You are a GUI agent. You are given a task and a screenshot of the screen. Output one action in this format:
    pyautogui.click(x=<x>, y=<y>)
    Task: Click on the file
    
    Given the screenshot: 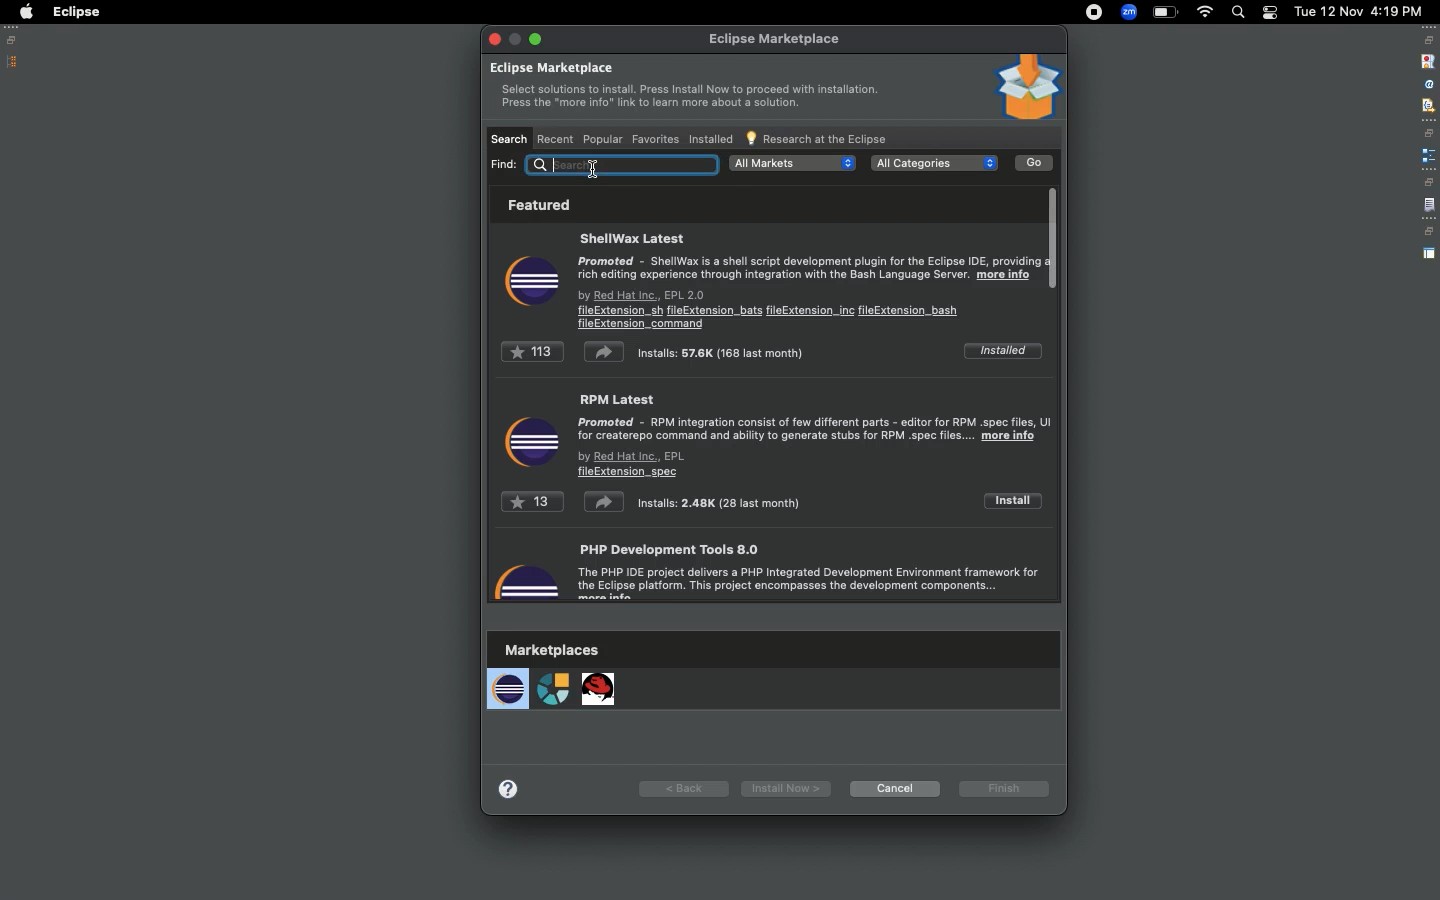 What is the action you would take?
    pyautogui.click(x=1429, y=206)
    